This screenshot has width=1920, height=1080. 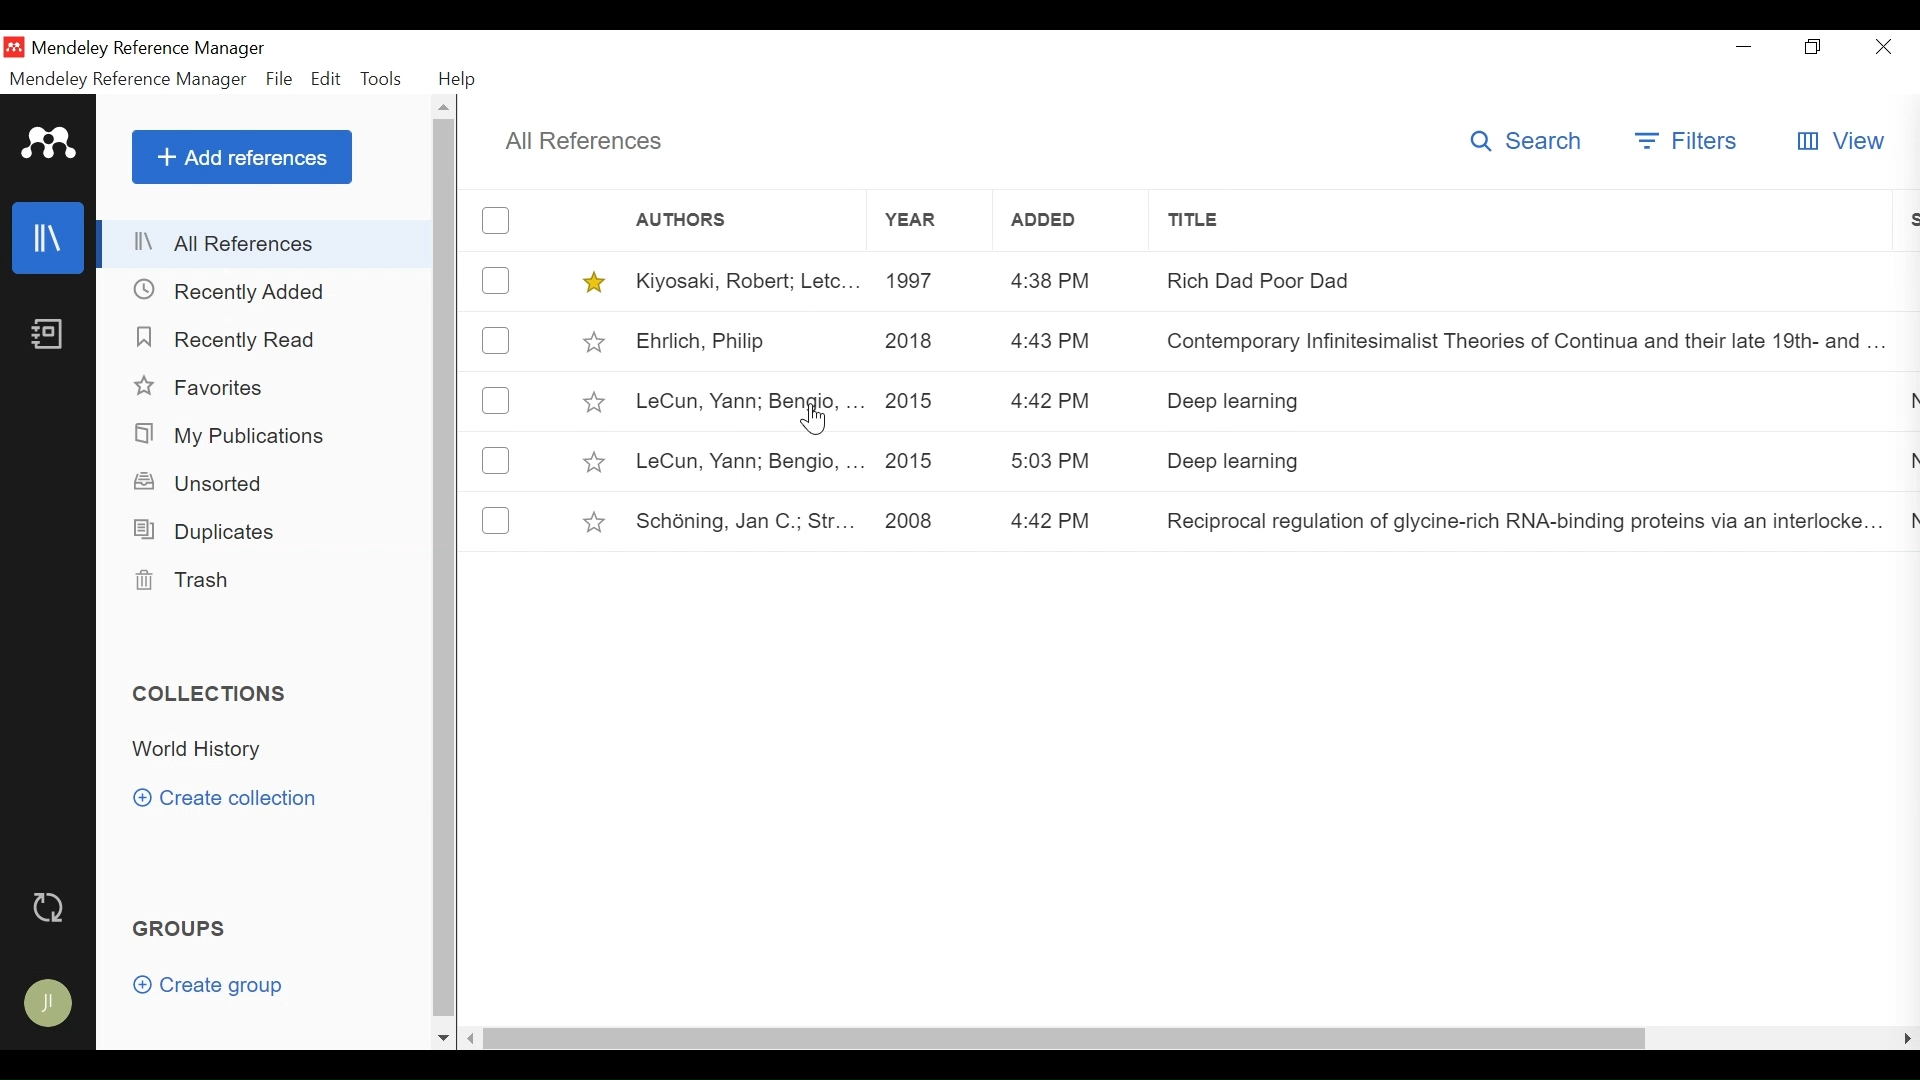 What do you see at coordinates (50, 237) in the screenshot?
I see `Library` at bounding box center [50, 237].